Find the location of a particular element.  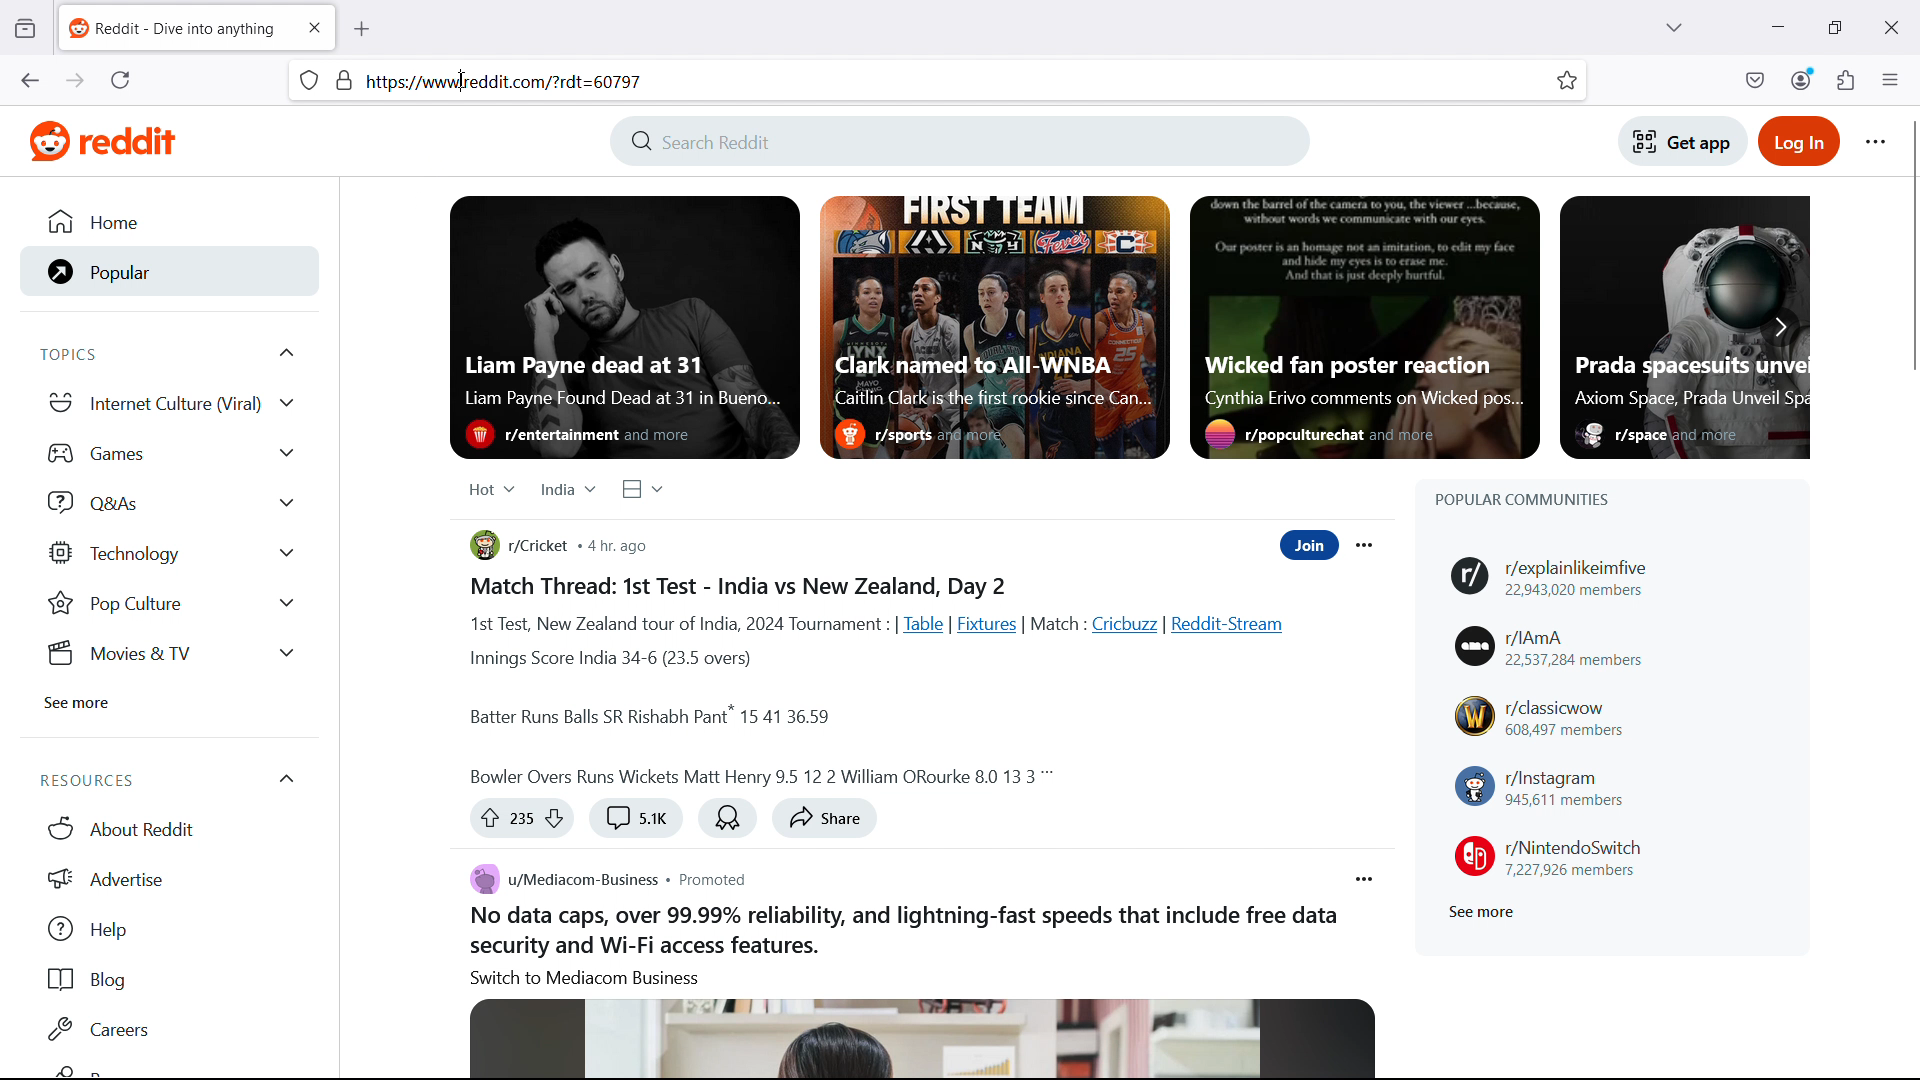

See more is located at coordinates (1480, 912).